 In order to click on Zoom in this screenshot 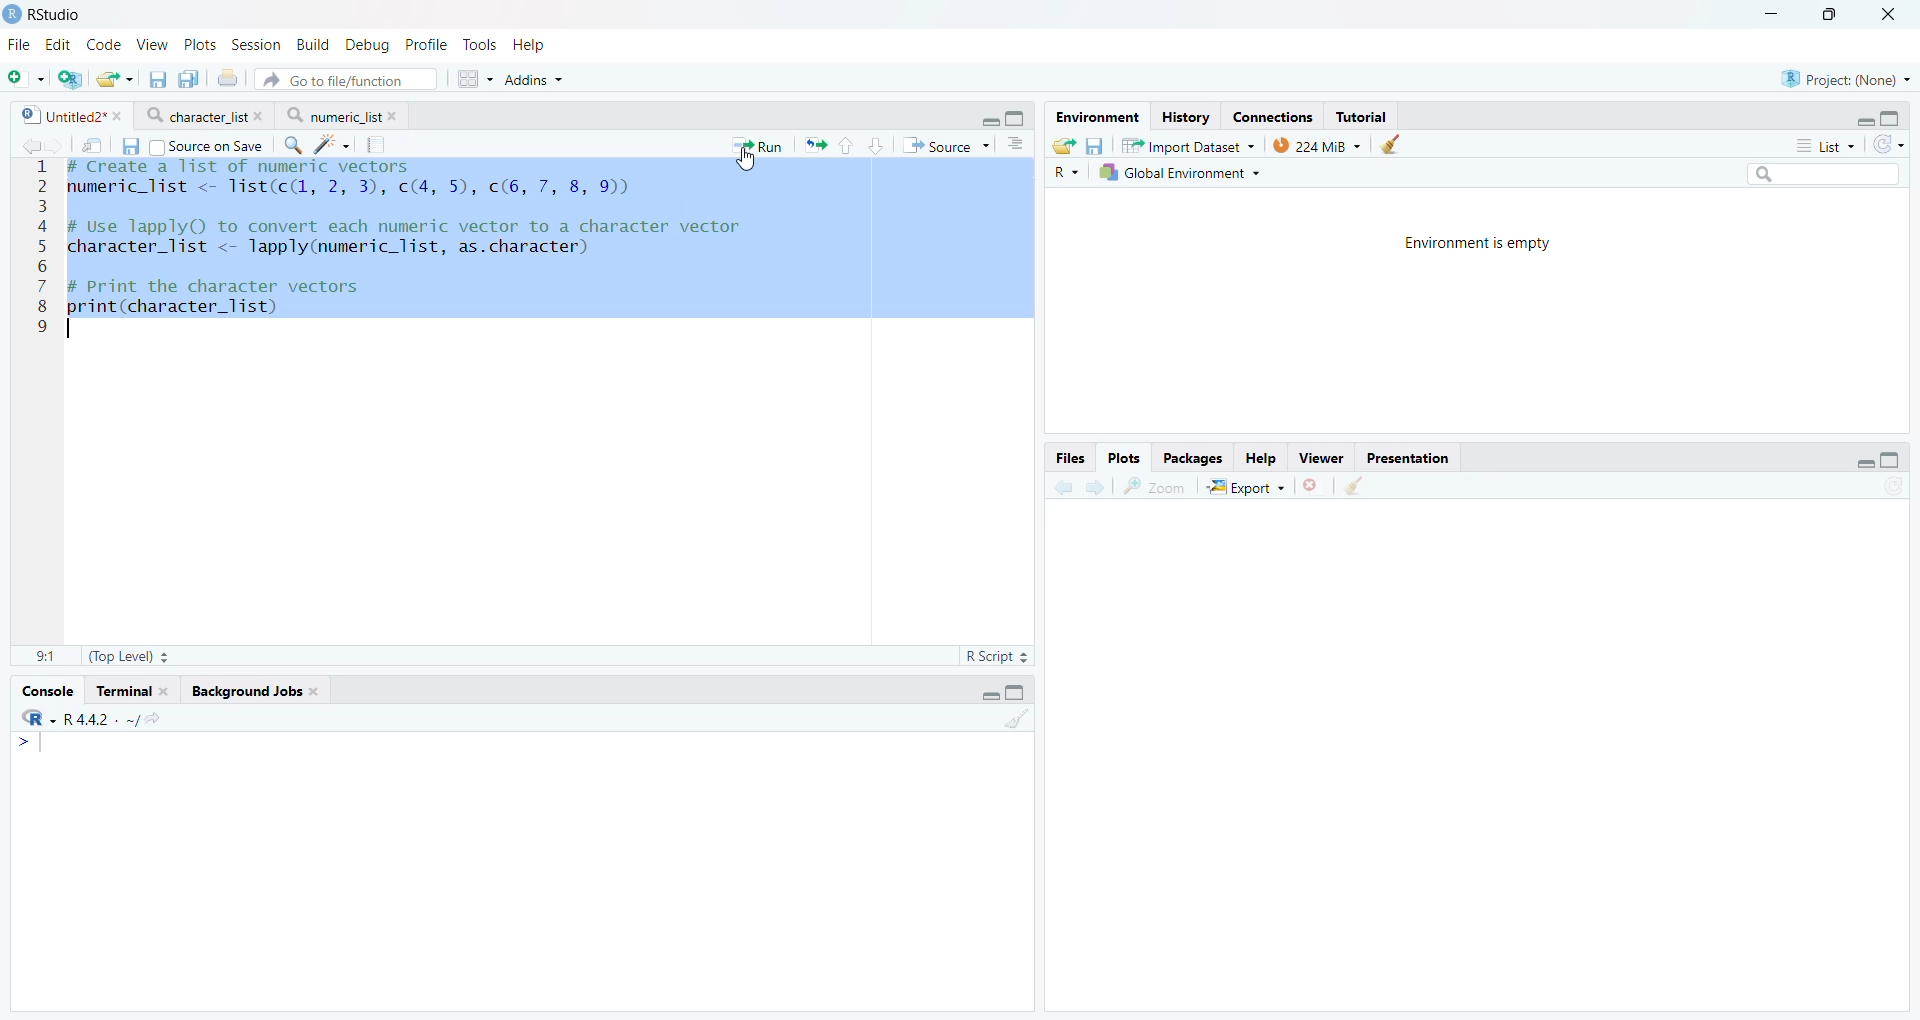, I will do `click(1155, 487)`.